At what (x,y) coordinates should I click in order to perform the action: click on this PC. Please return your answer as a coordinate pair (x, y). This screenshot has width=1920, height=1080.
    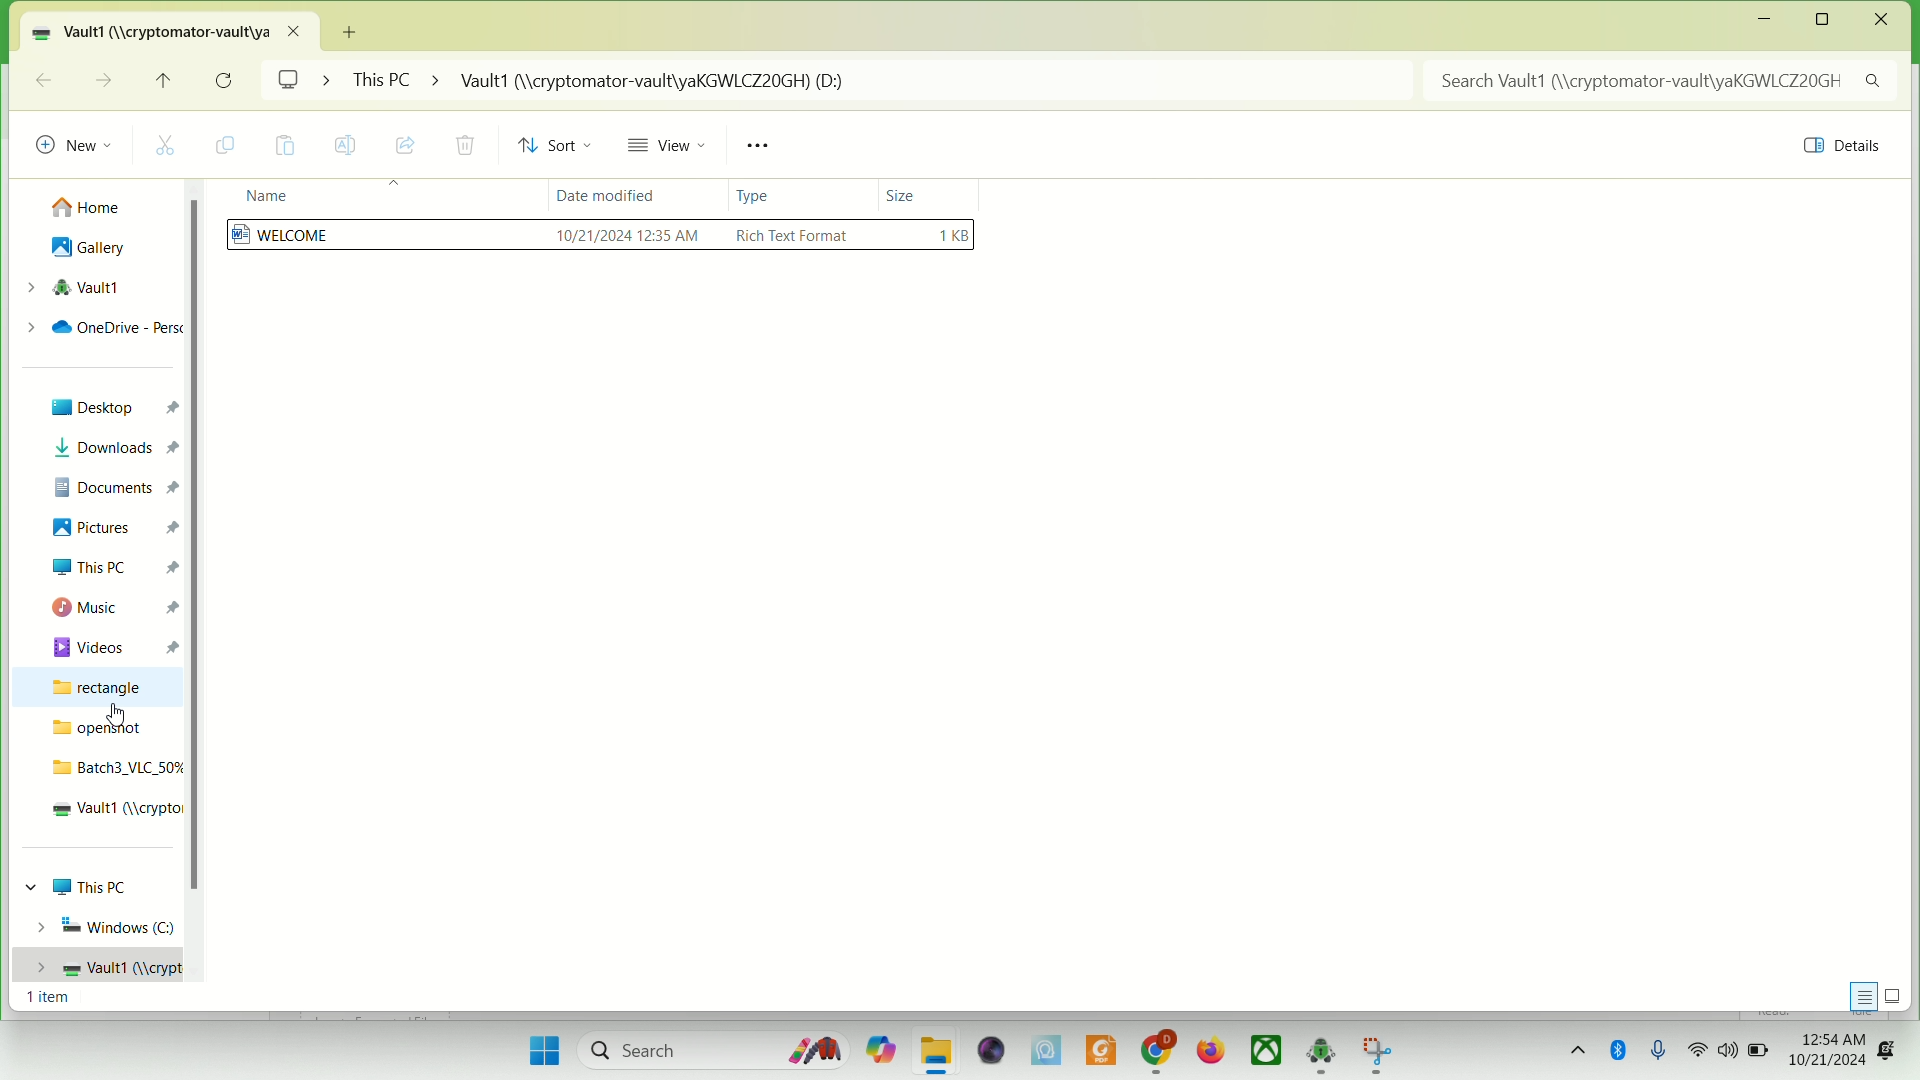
    Looking at the image, I should click on (112, 565).